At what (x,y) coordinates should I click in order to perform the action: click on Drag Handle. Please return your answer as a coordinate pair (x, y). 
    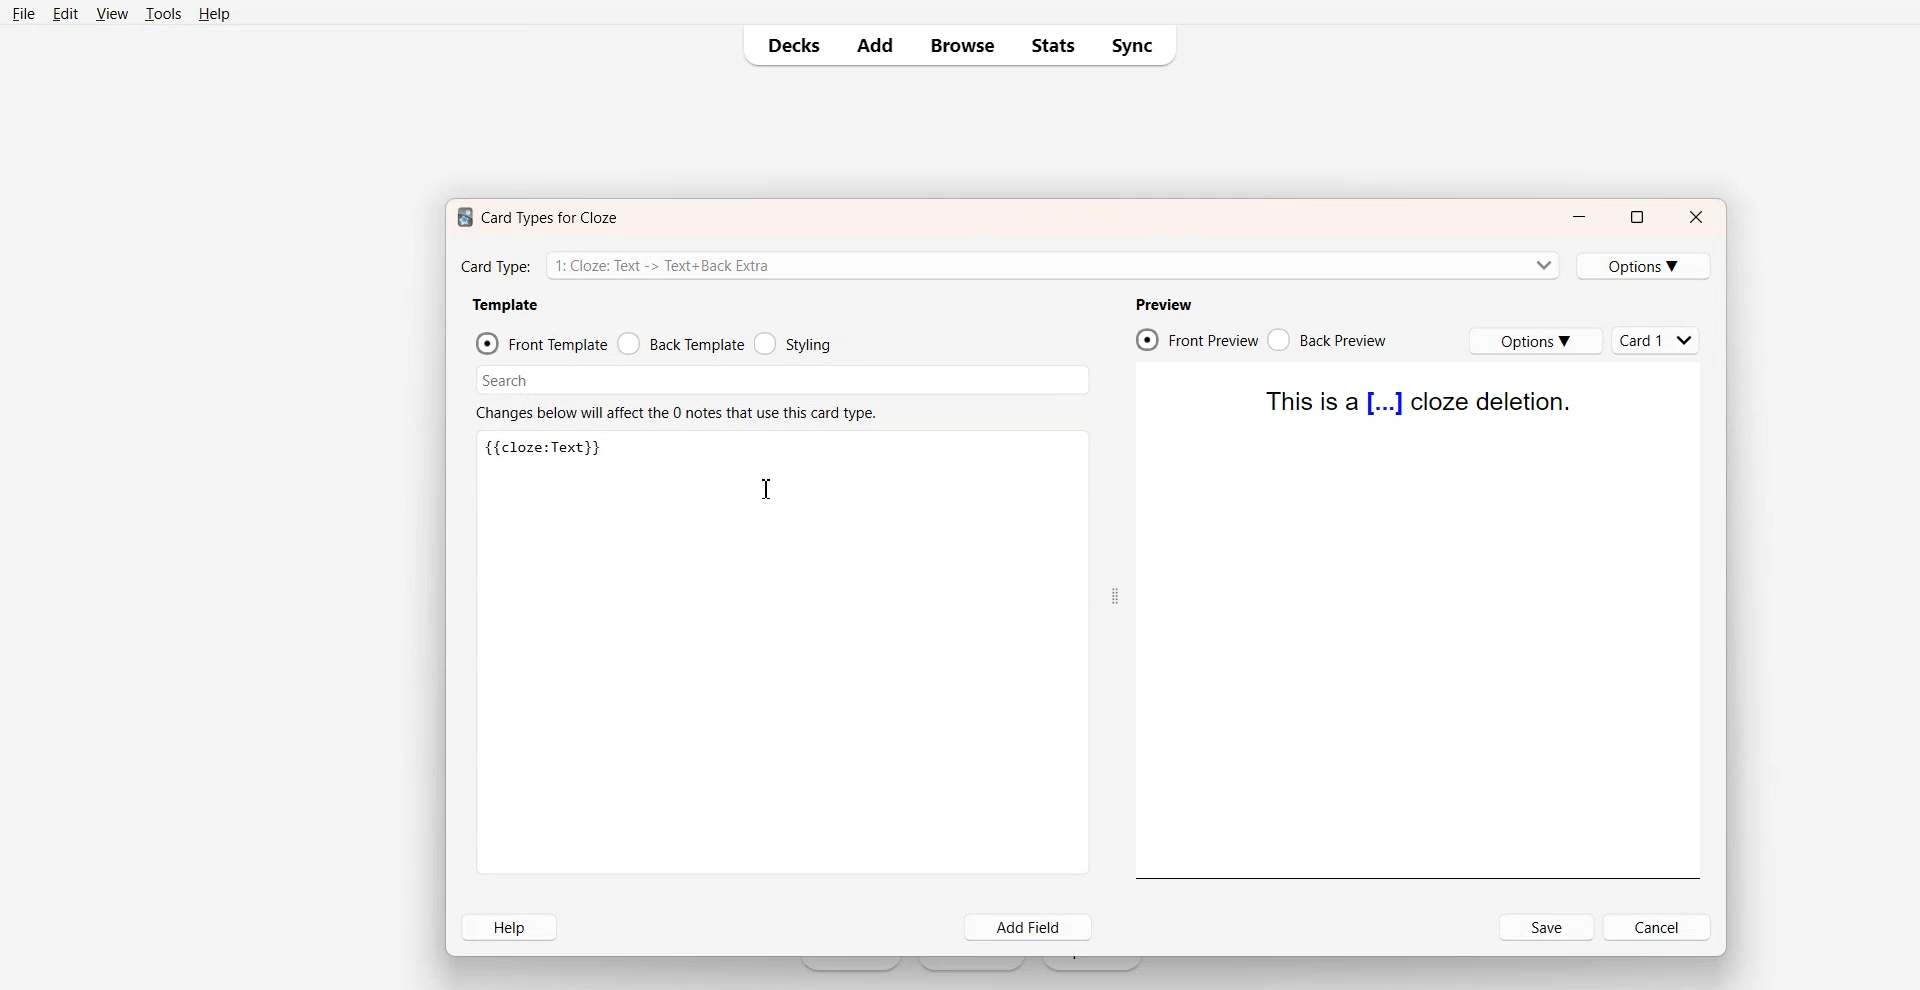
    Looking at the image, I should click on (1114, 595).